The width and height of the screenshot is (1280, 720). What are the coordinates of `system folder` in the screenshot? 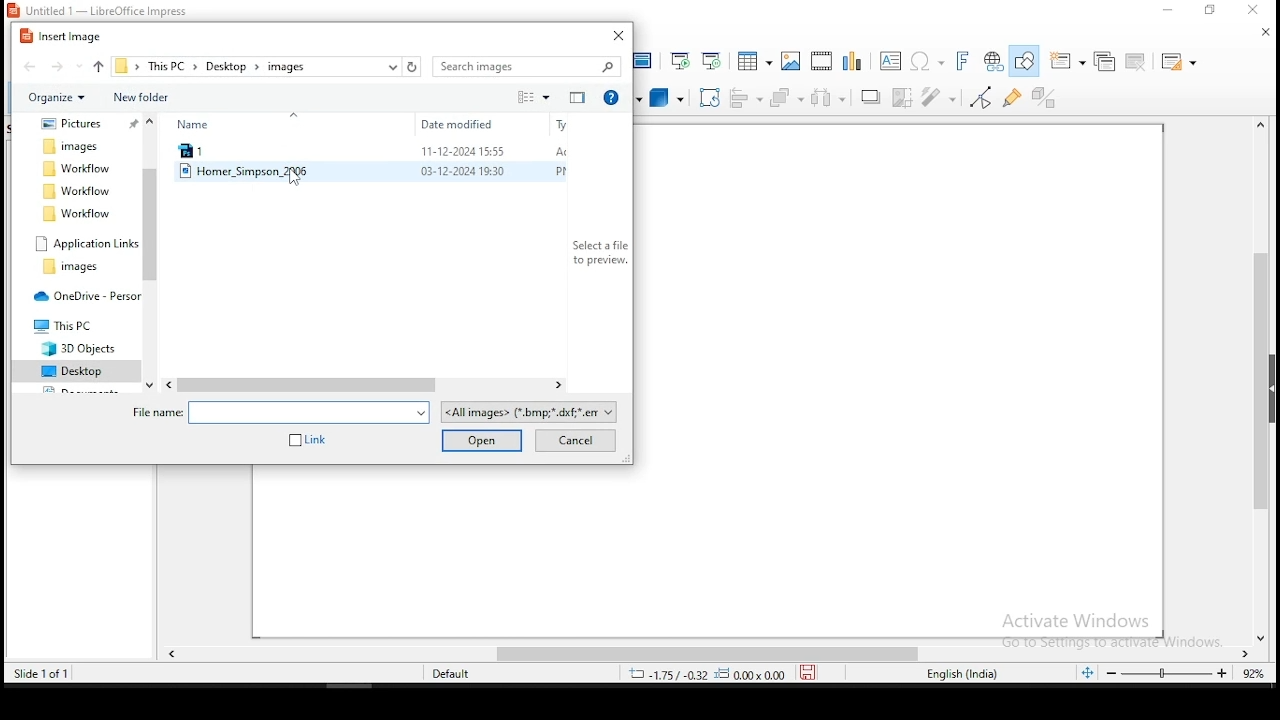 It's located at (79, 212).